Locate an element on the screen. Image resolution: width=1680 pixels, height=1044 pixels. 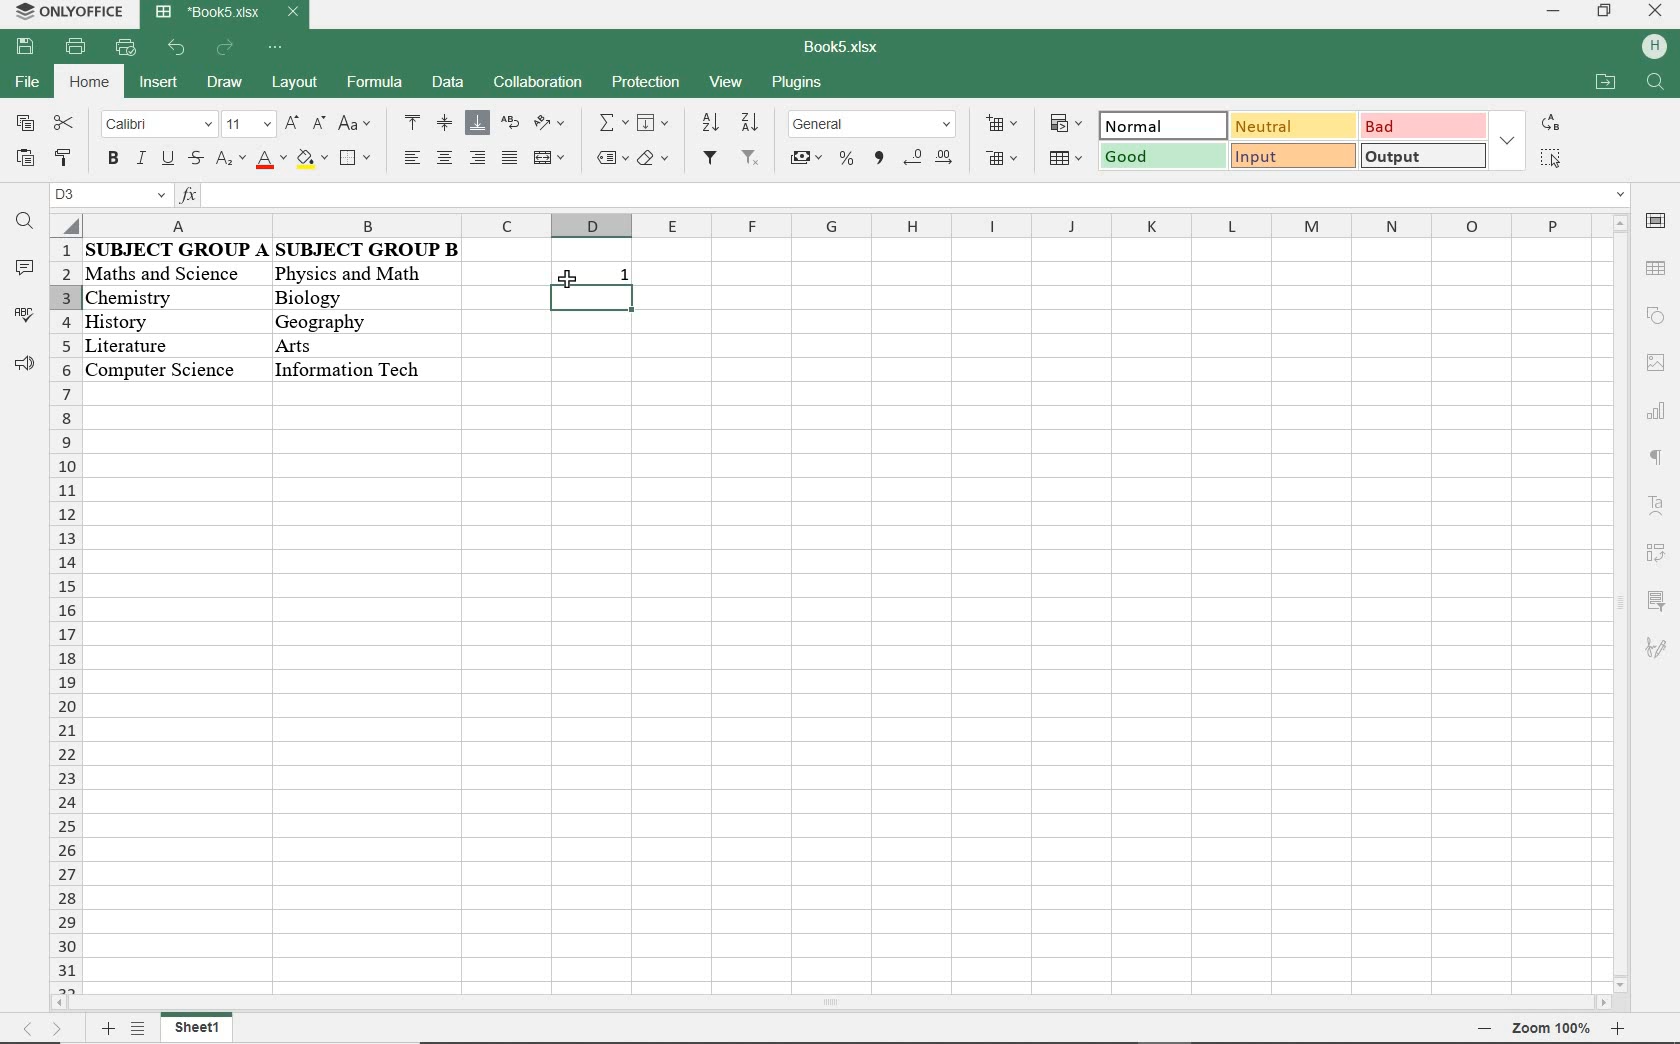
next is located at coordinates (58, 1029).